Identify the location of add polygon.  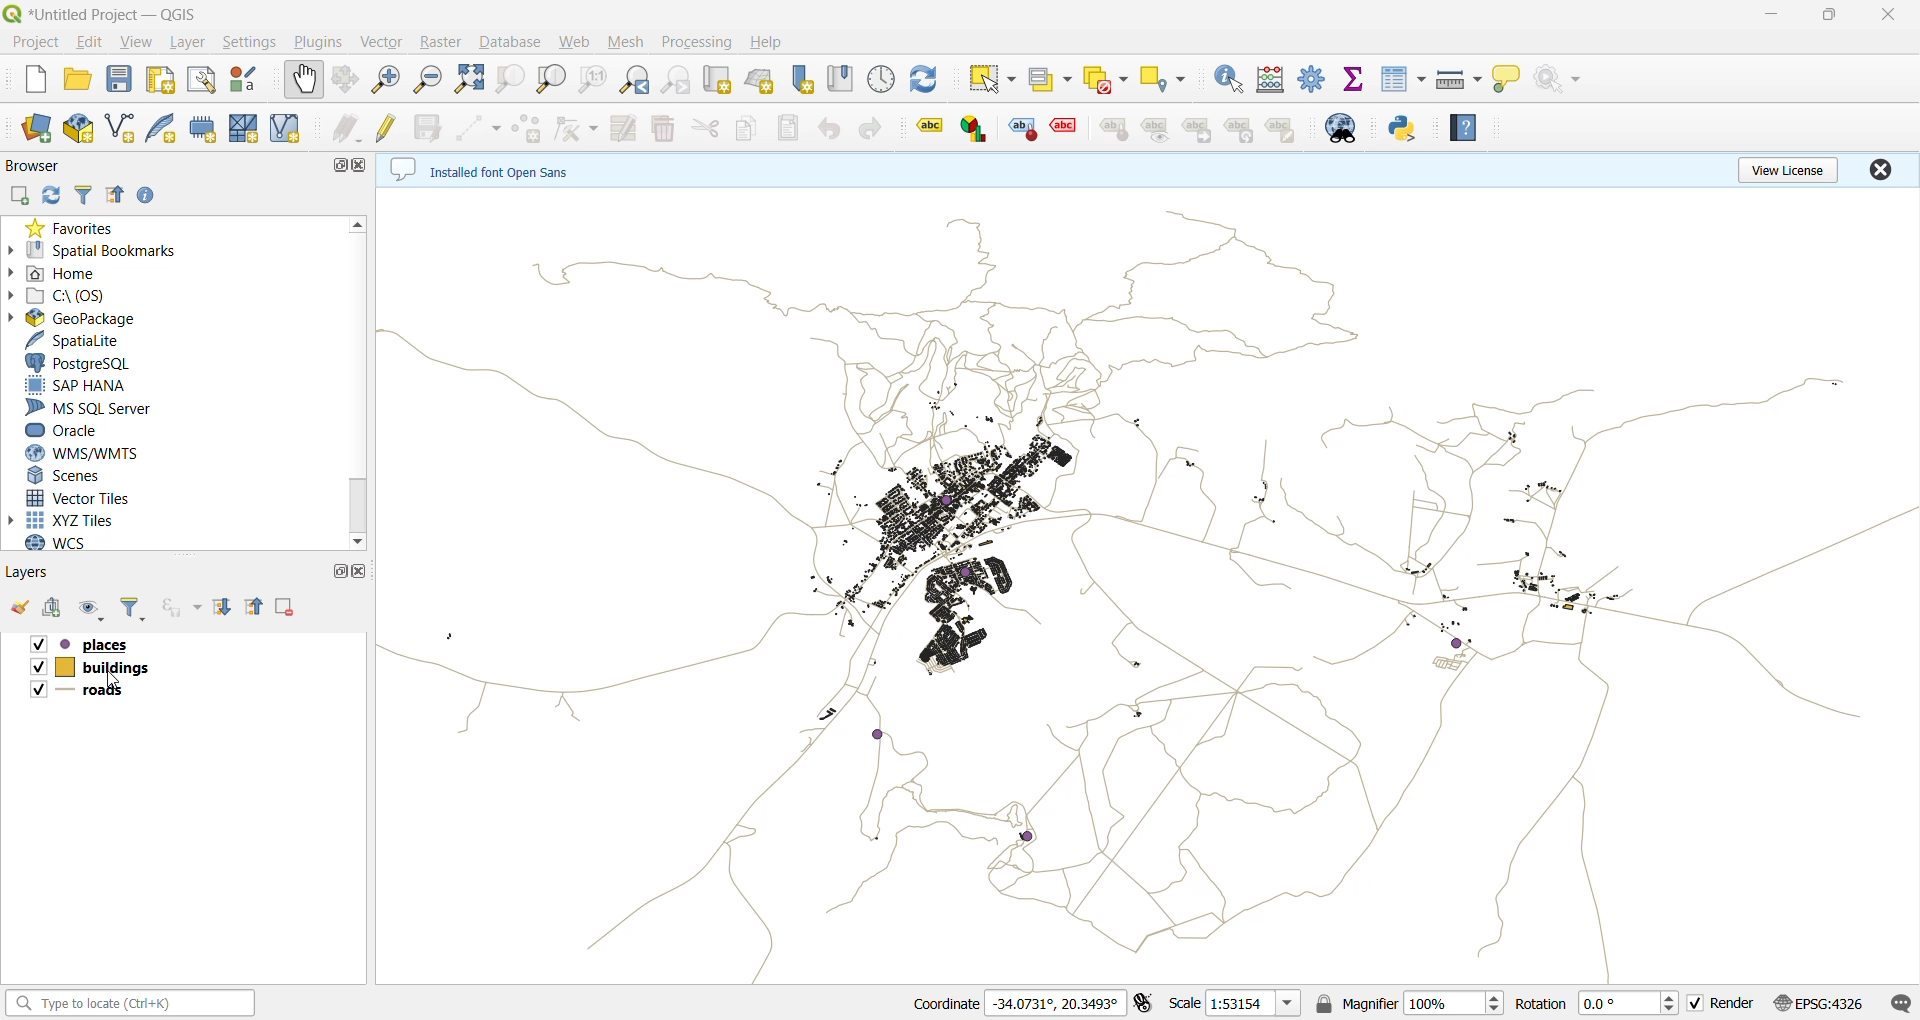
(531, 128).